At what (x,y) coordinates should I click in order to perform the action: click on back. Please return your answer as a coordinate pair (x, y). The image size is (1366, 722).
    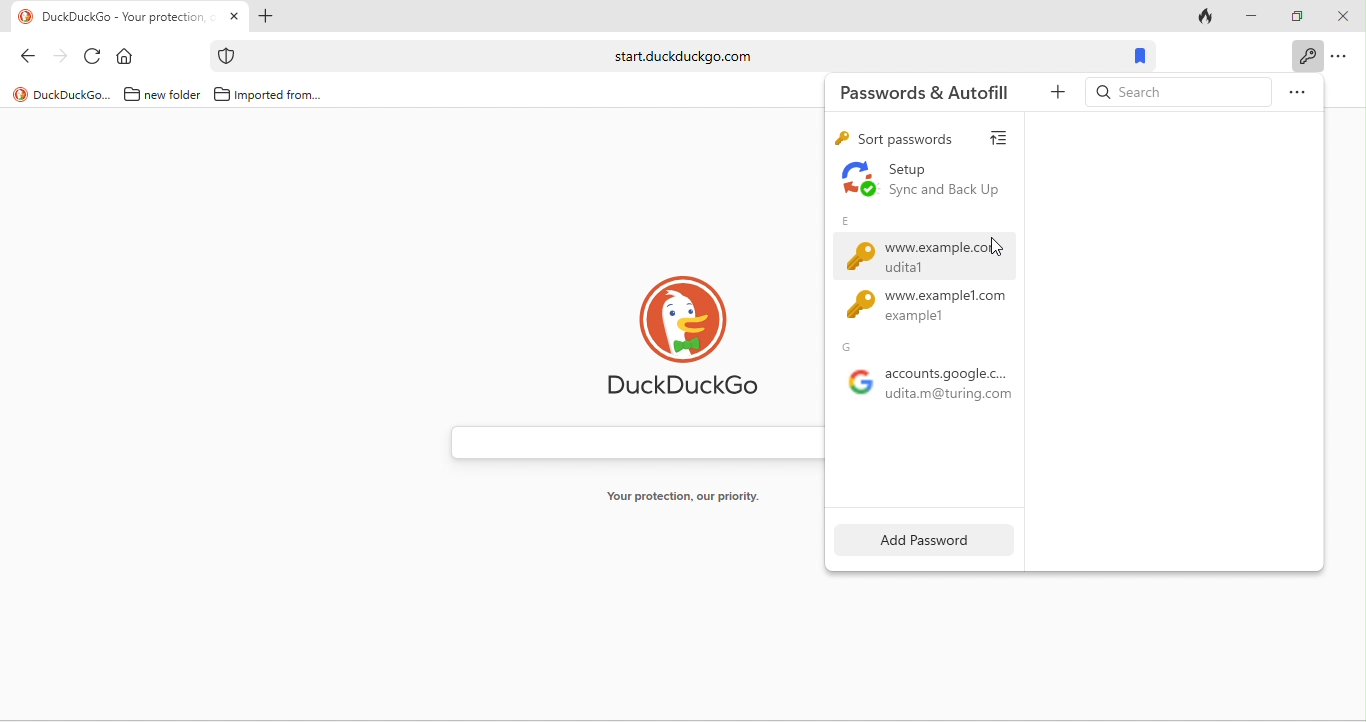
    Looking at the image, I should click on (33, 59).